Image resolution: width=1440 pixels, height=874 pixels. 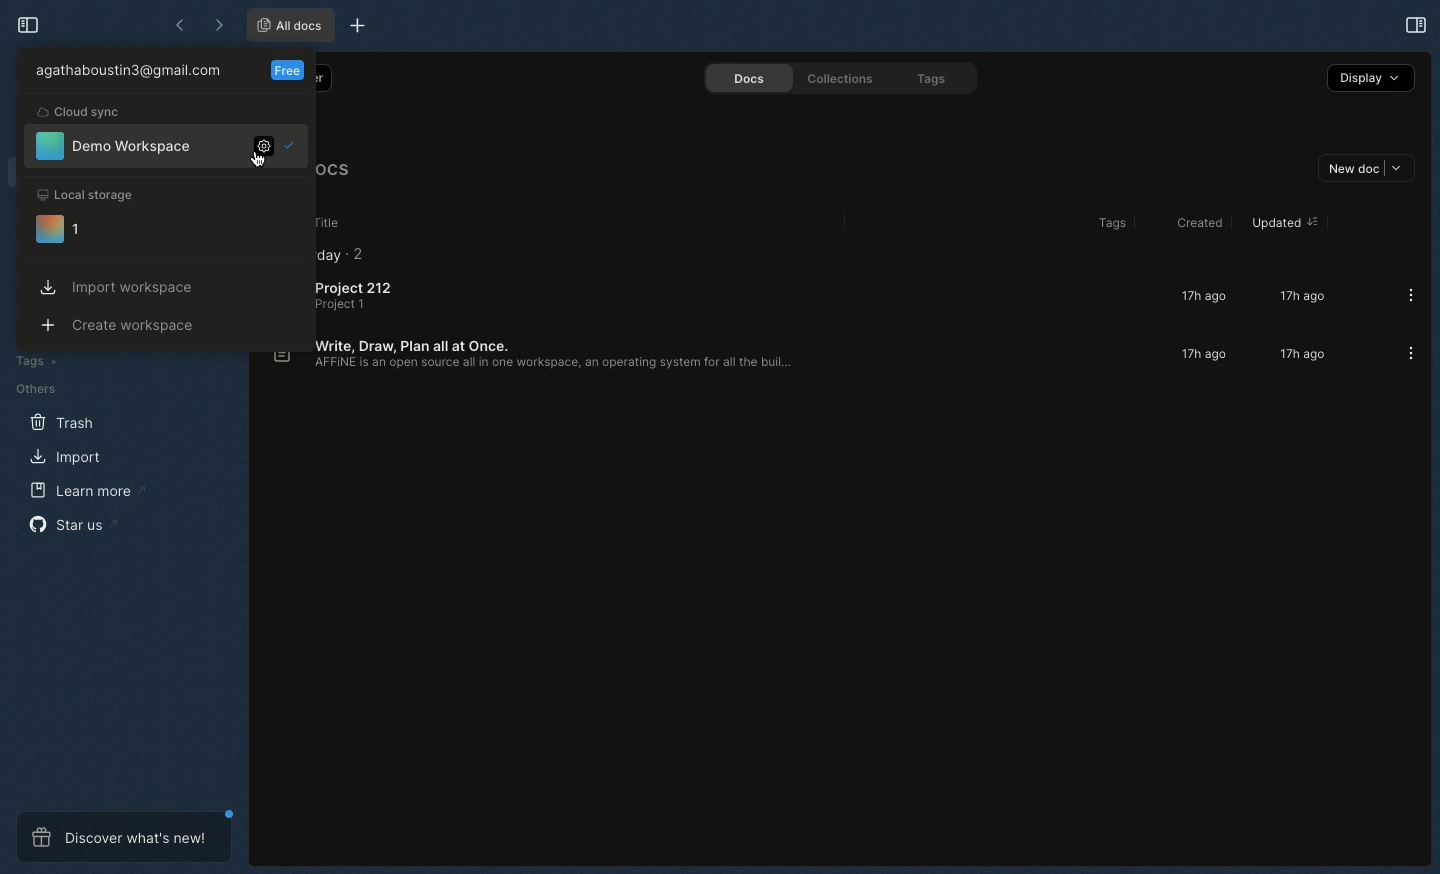 I want to click on 17h ago, so click(x=1204, y=354).